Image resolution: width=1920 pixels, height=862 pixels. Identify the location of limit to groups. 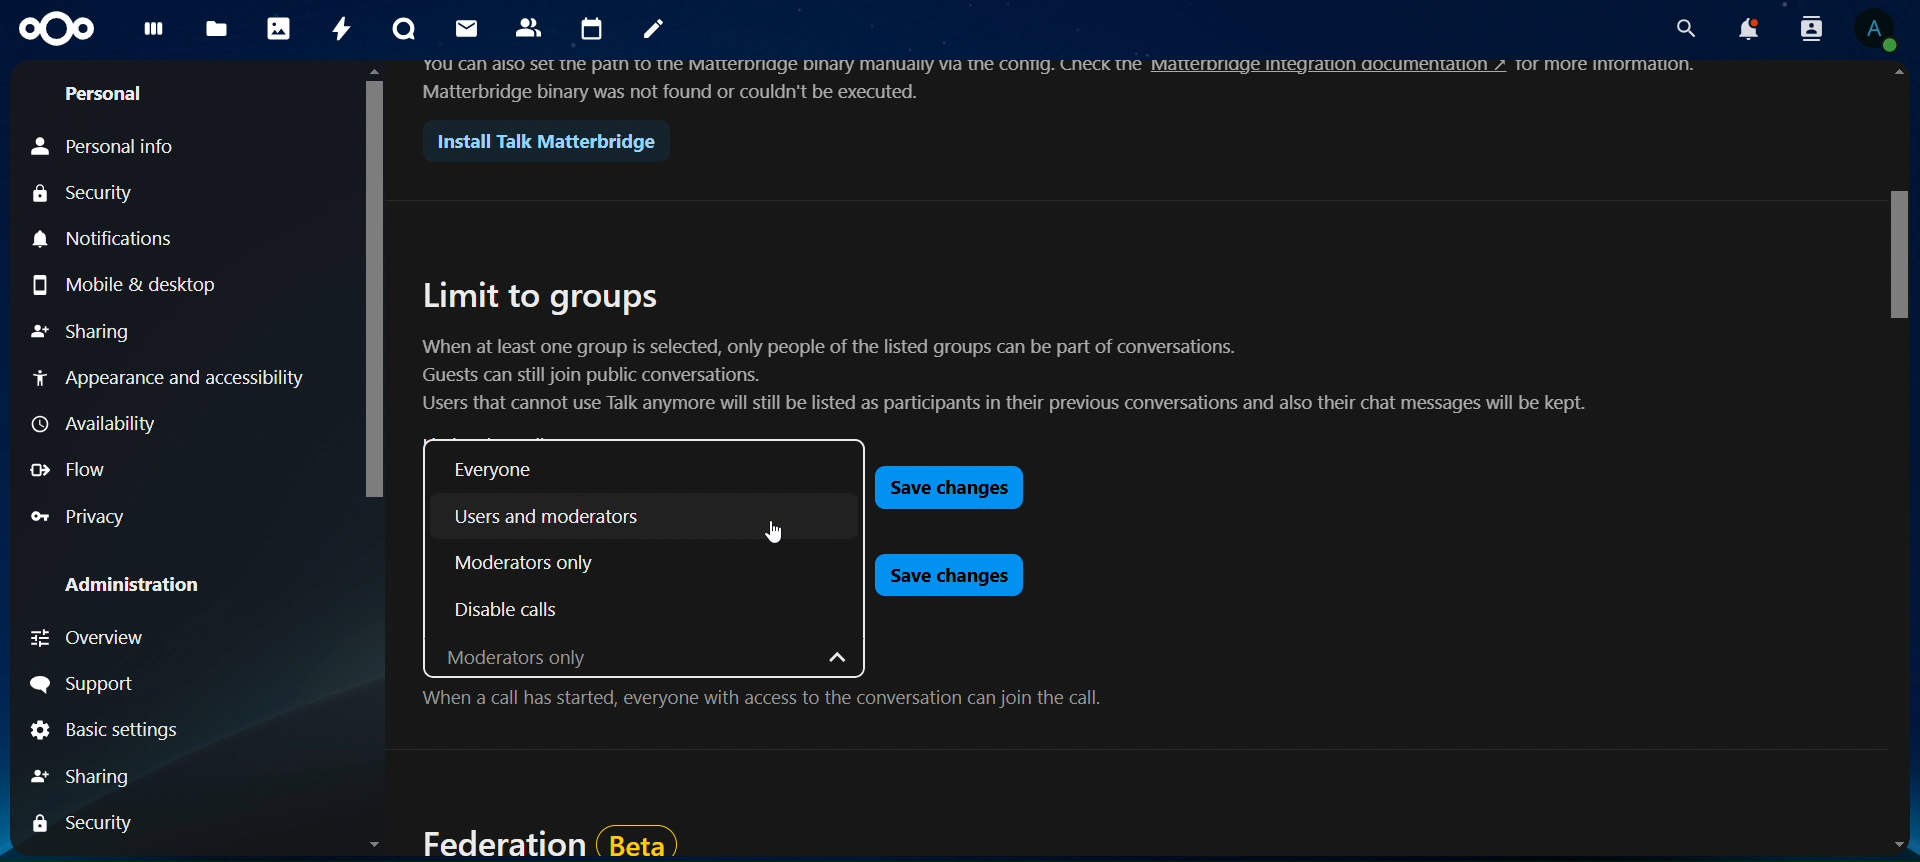
(1023, 348).